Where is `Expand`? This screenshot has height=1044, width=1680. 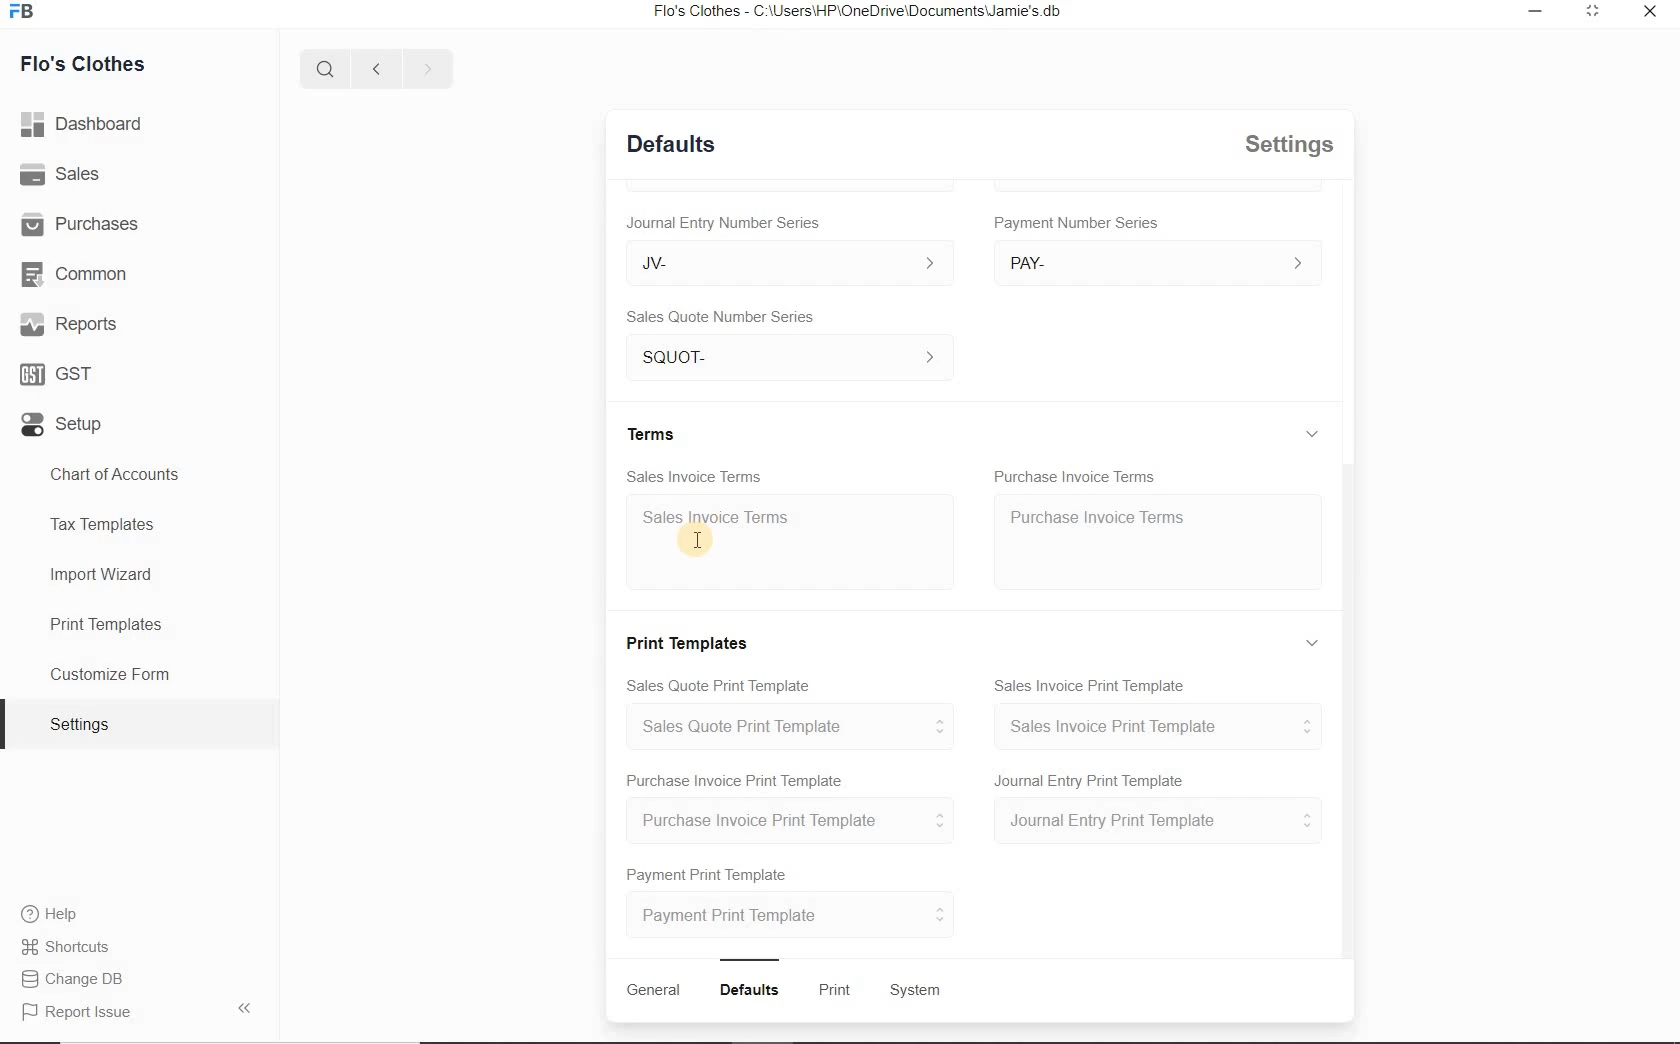 Expand is located at coordinates (1317, 204).